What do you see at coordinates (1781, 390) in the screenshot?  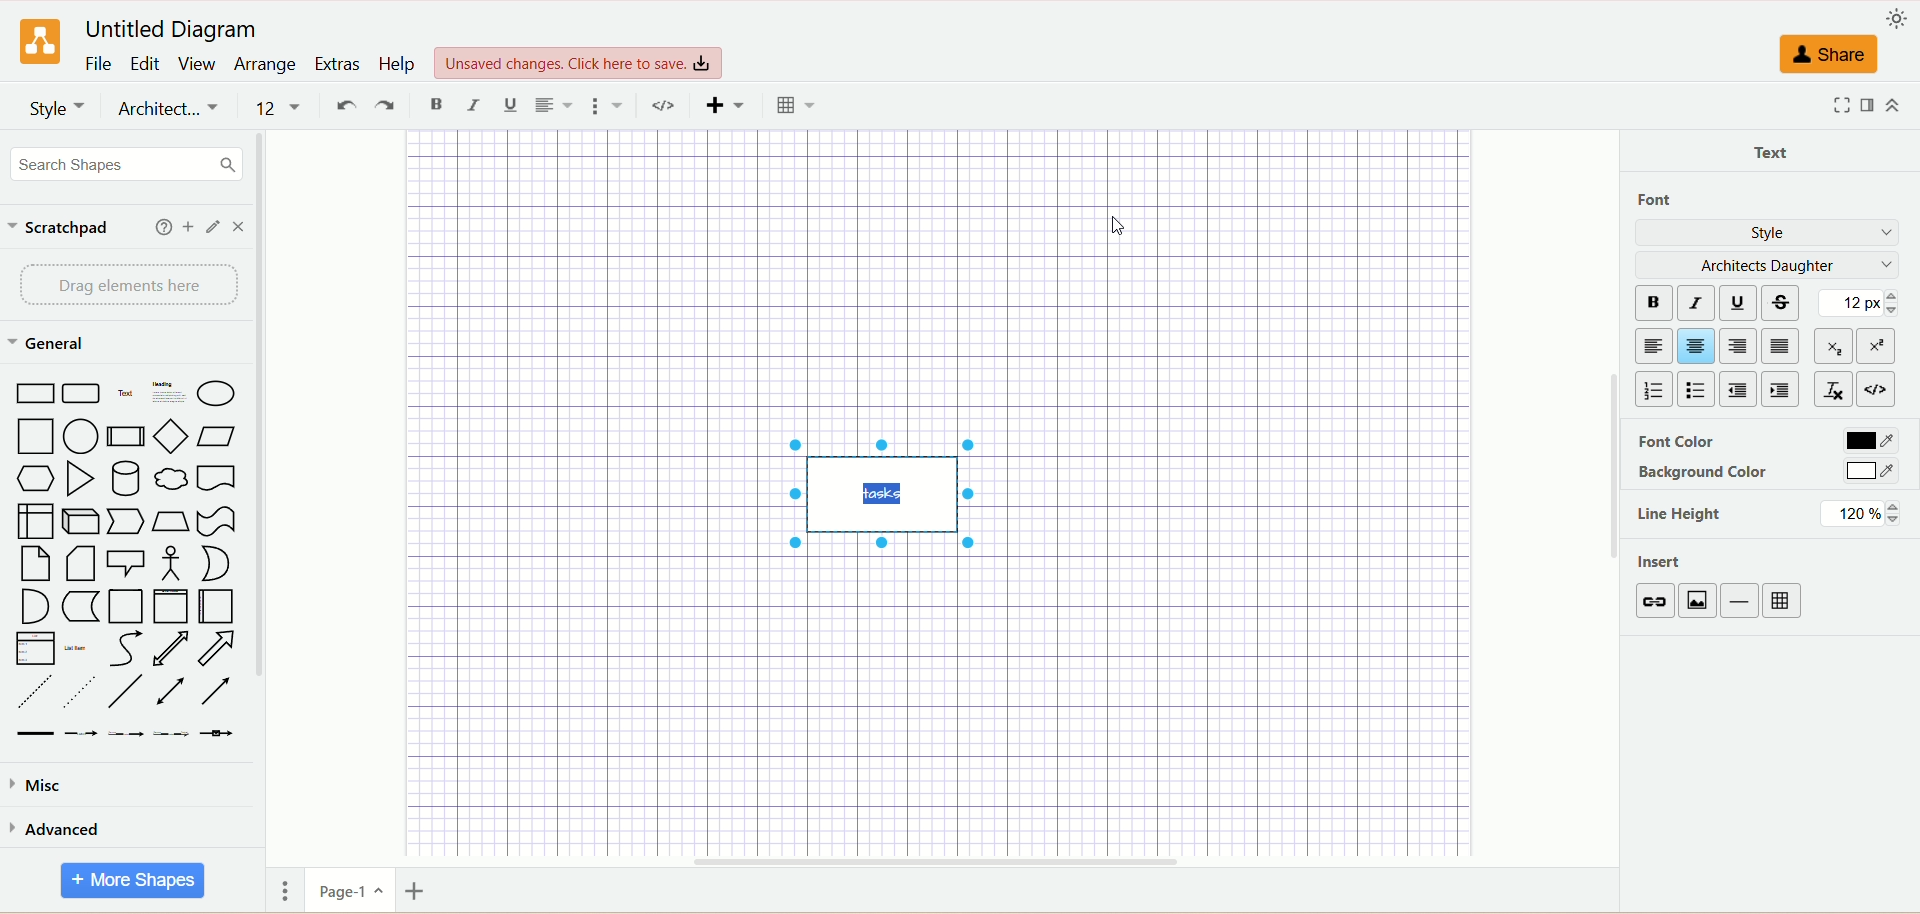 I see `increased indent` at bounding box center [1781, 390].